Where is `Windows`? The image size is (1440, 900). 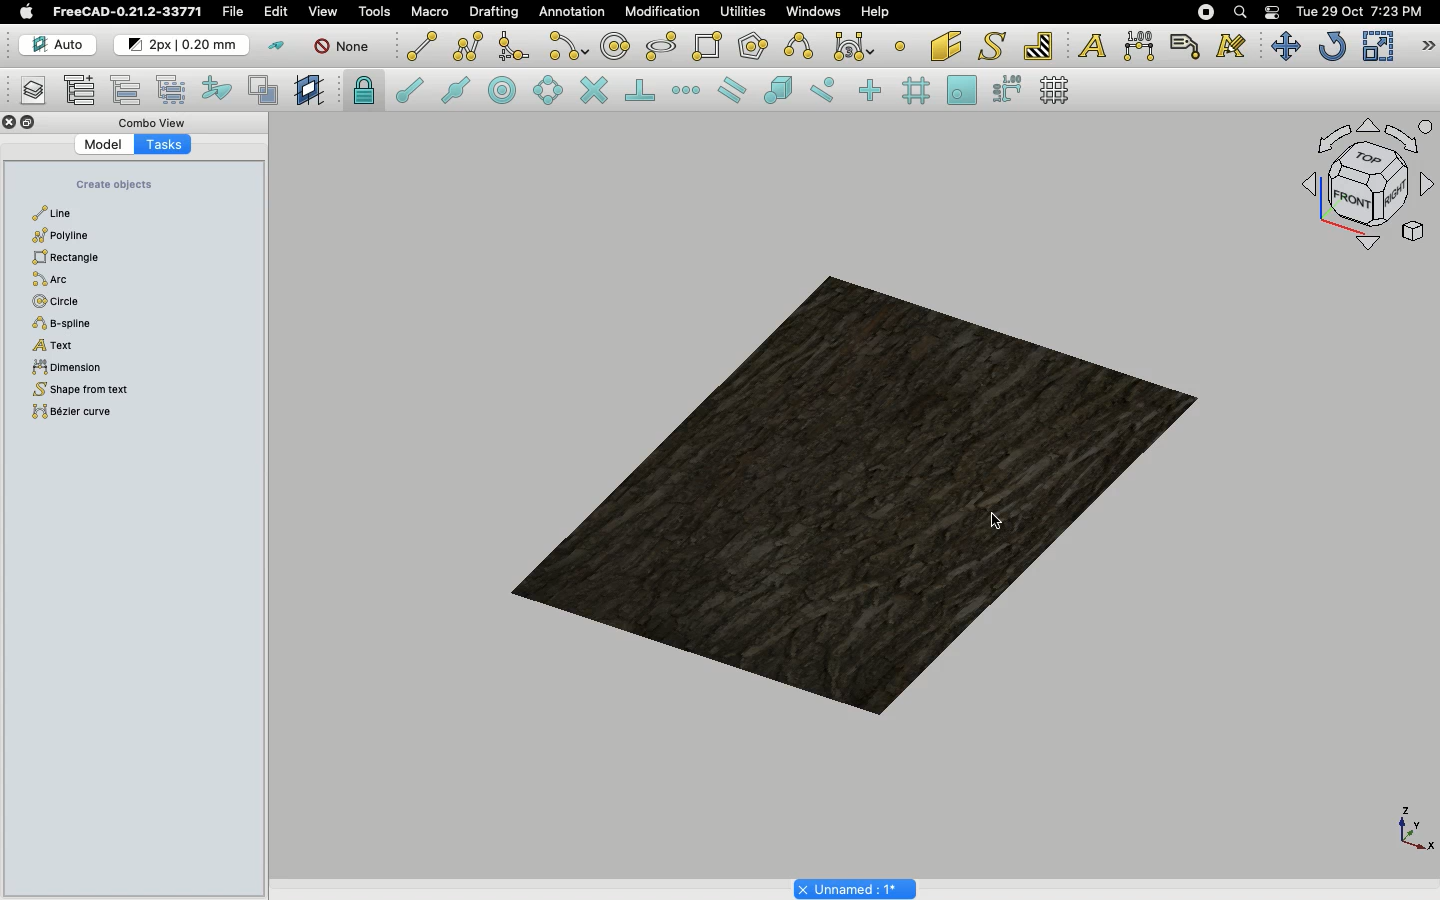
Windows is located at coordinates (811, 12).